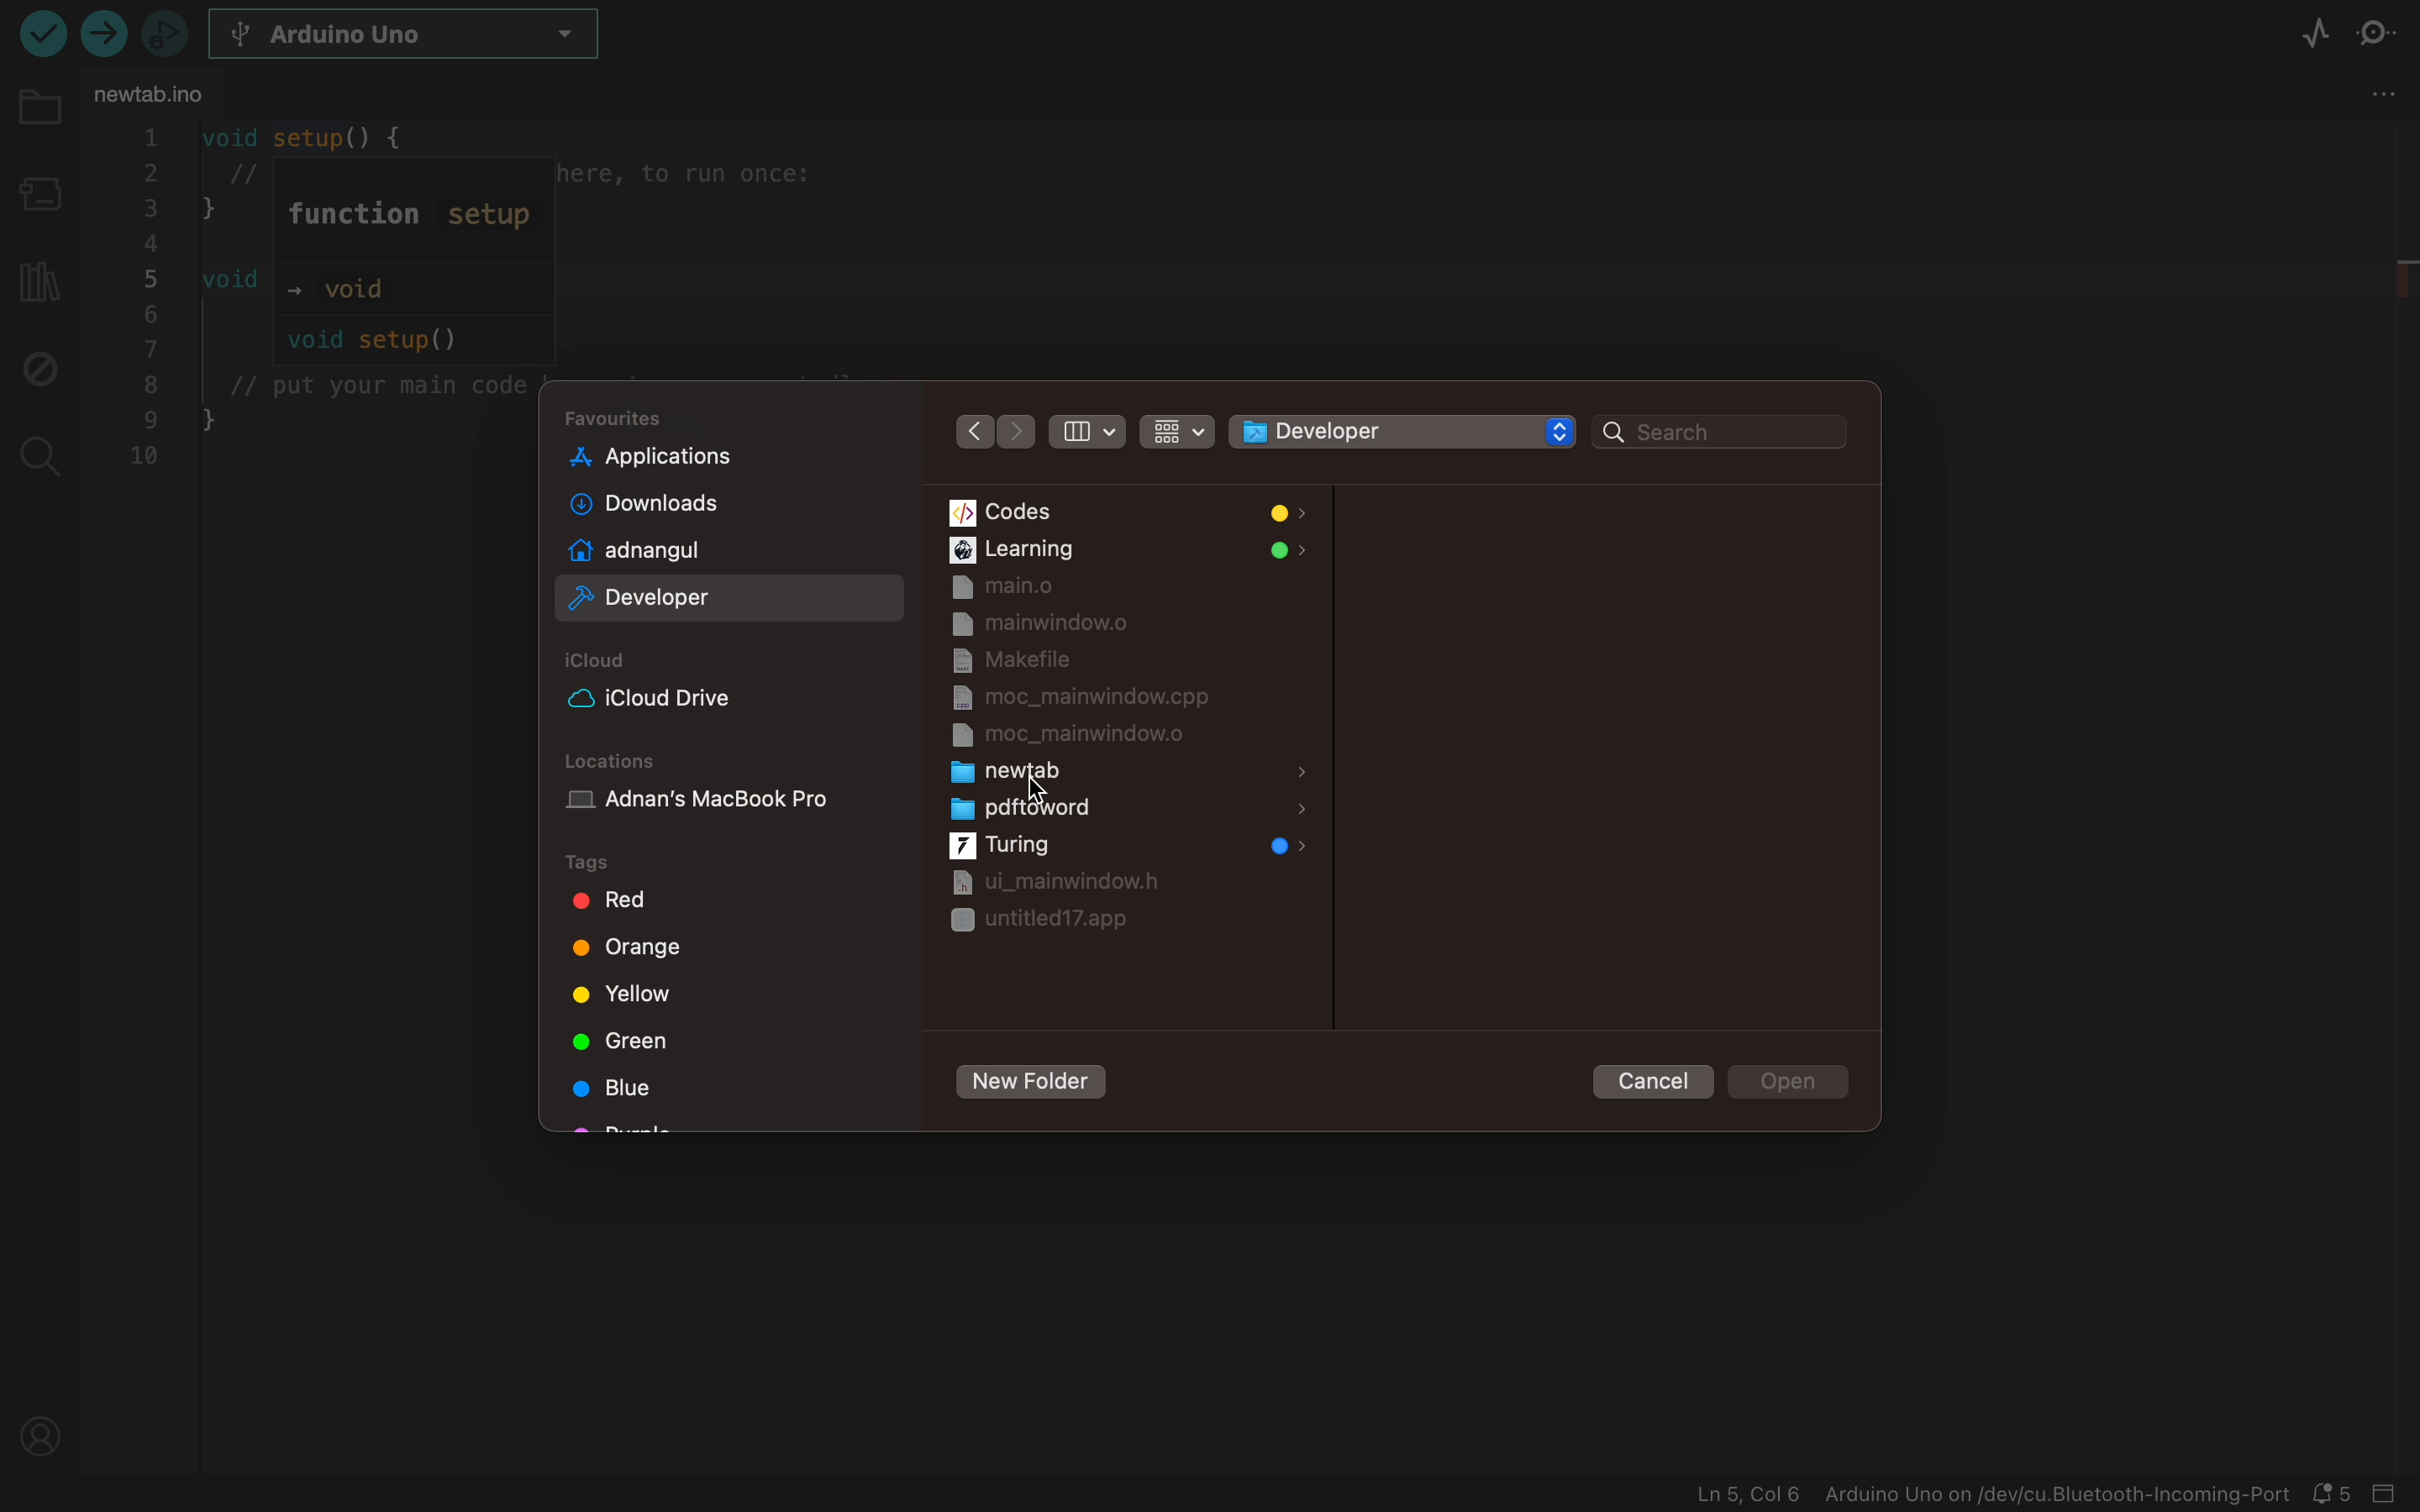 The image size is (2420, 1512). What do you see at coordinates (1126, 550) in the screenshot?
I see `learning` at bounding box center [1126, 550].